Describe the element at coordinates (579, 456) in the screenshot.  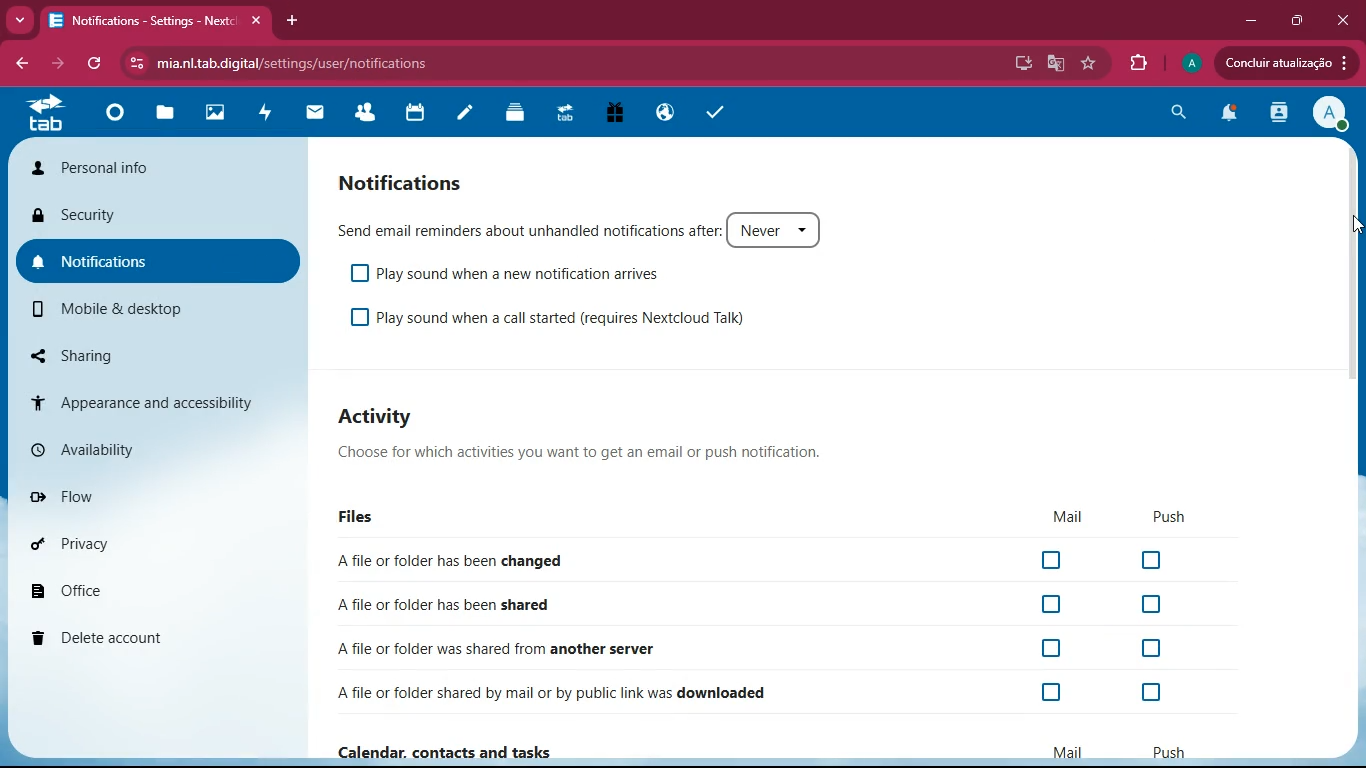
I see `Choose for which activities you want to get an email or push notification.` at that location.